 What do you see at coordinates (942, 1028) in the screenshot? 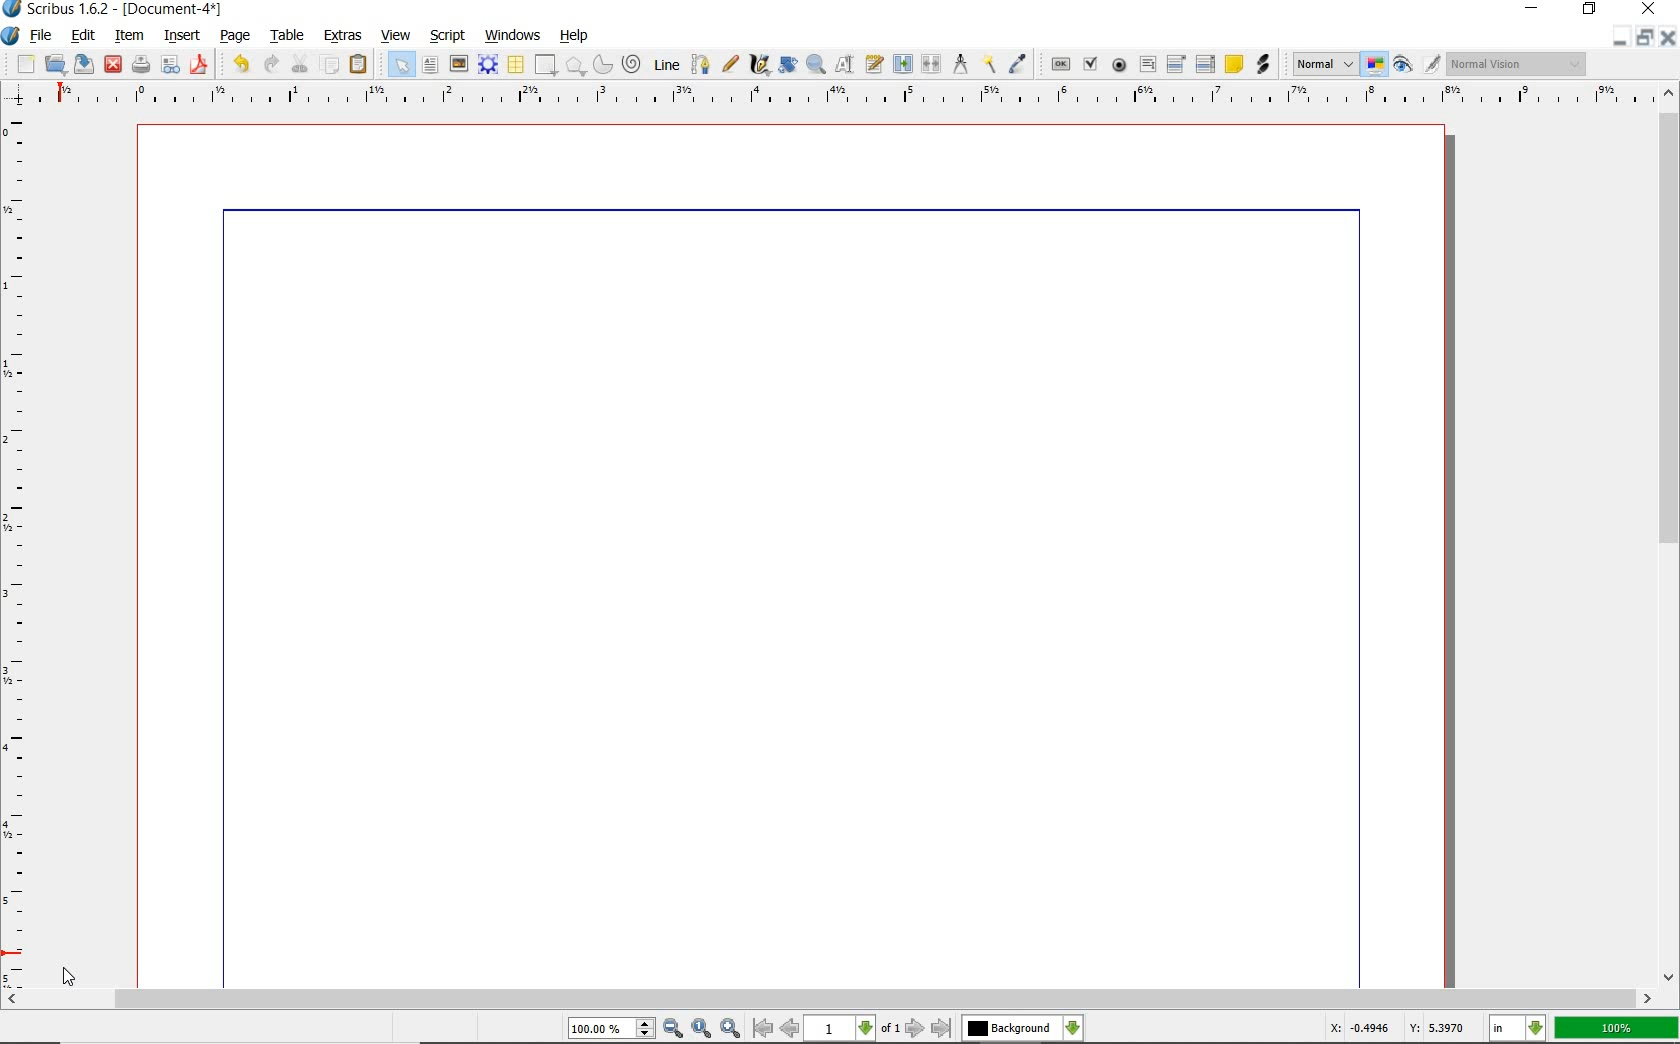
I see `go to last page` at bounding box center [942, 1028].